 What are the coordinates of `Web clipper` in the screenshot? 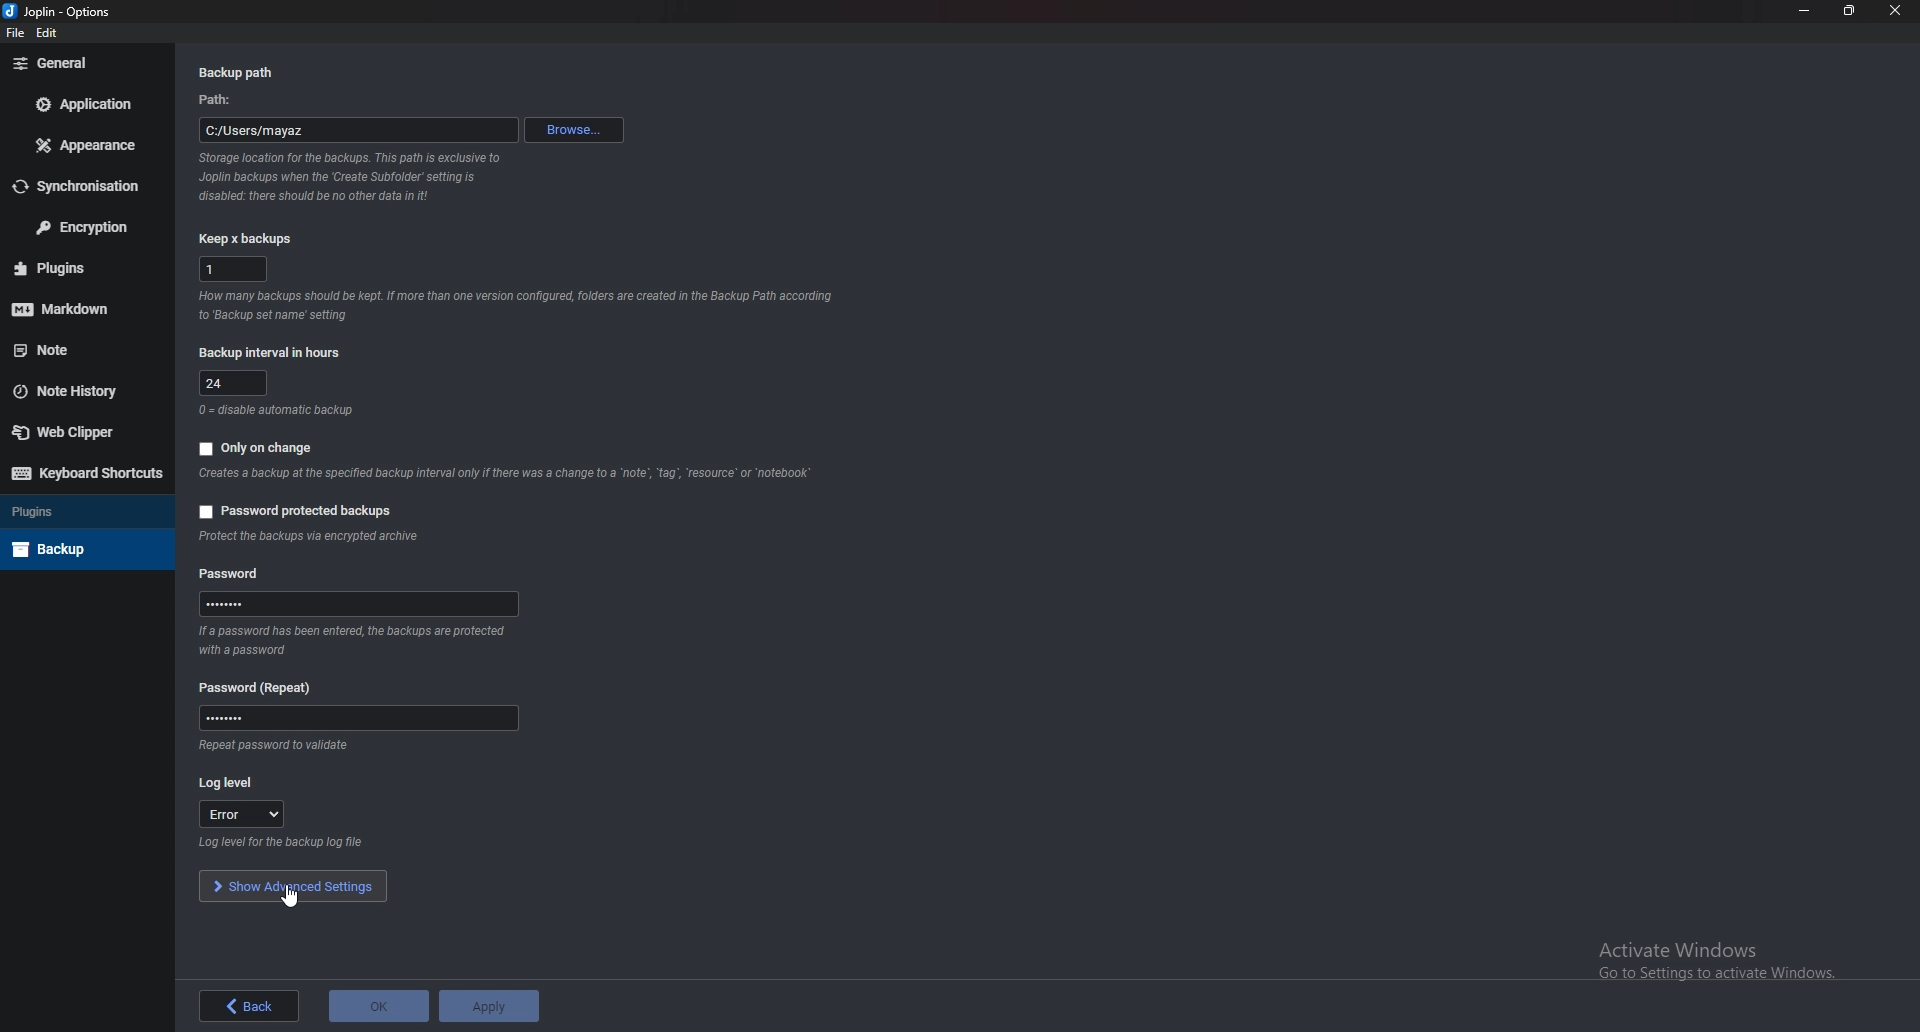 It's located at (75, 431).